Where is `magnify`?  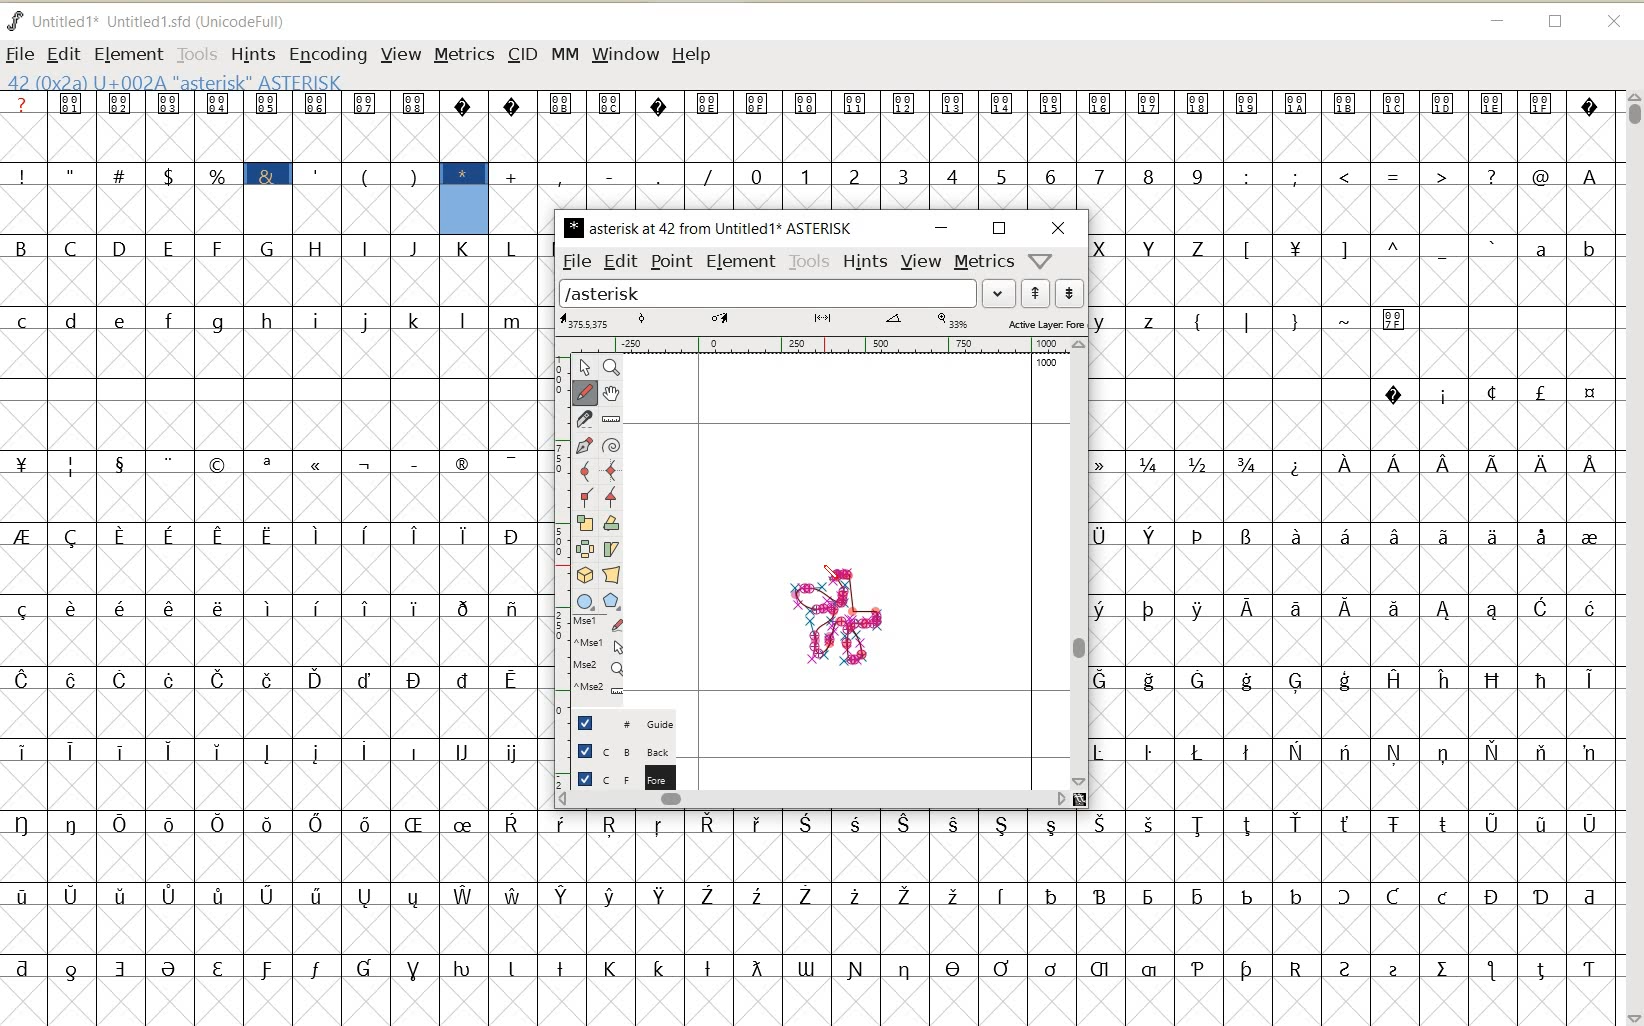
magnify is located at coordinates (612, 369).